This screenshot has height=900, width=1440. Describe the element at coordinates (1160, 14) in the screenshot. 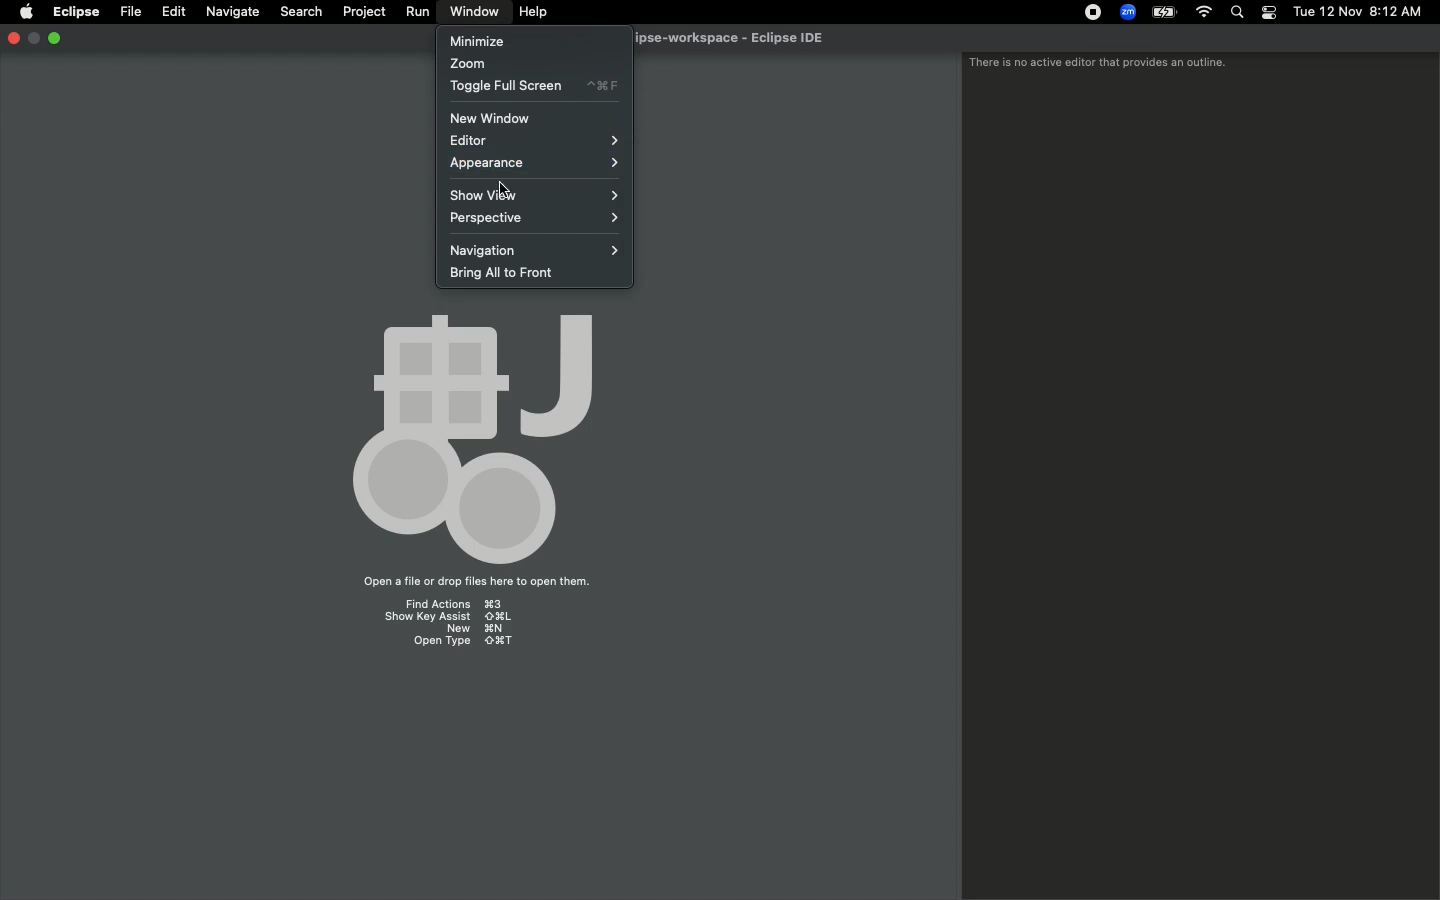

I see `Charge` at that location.